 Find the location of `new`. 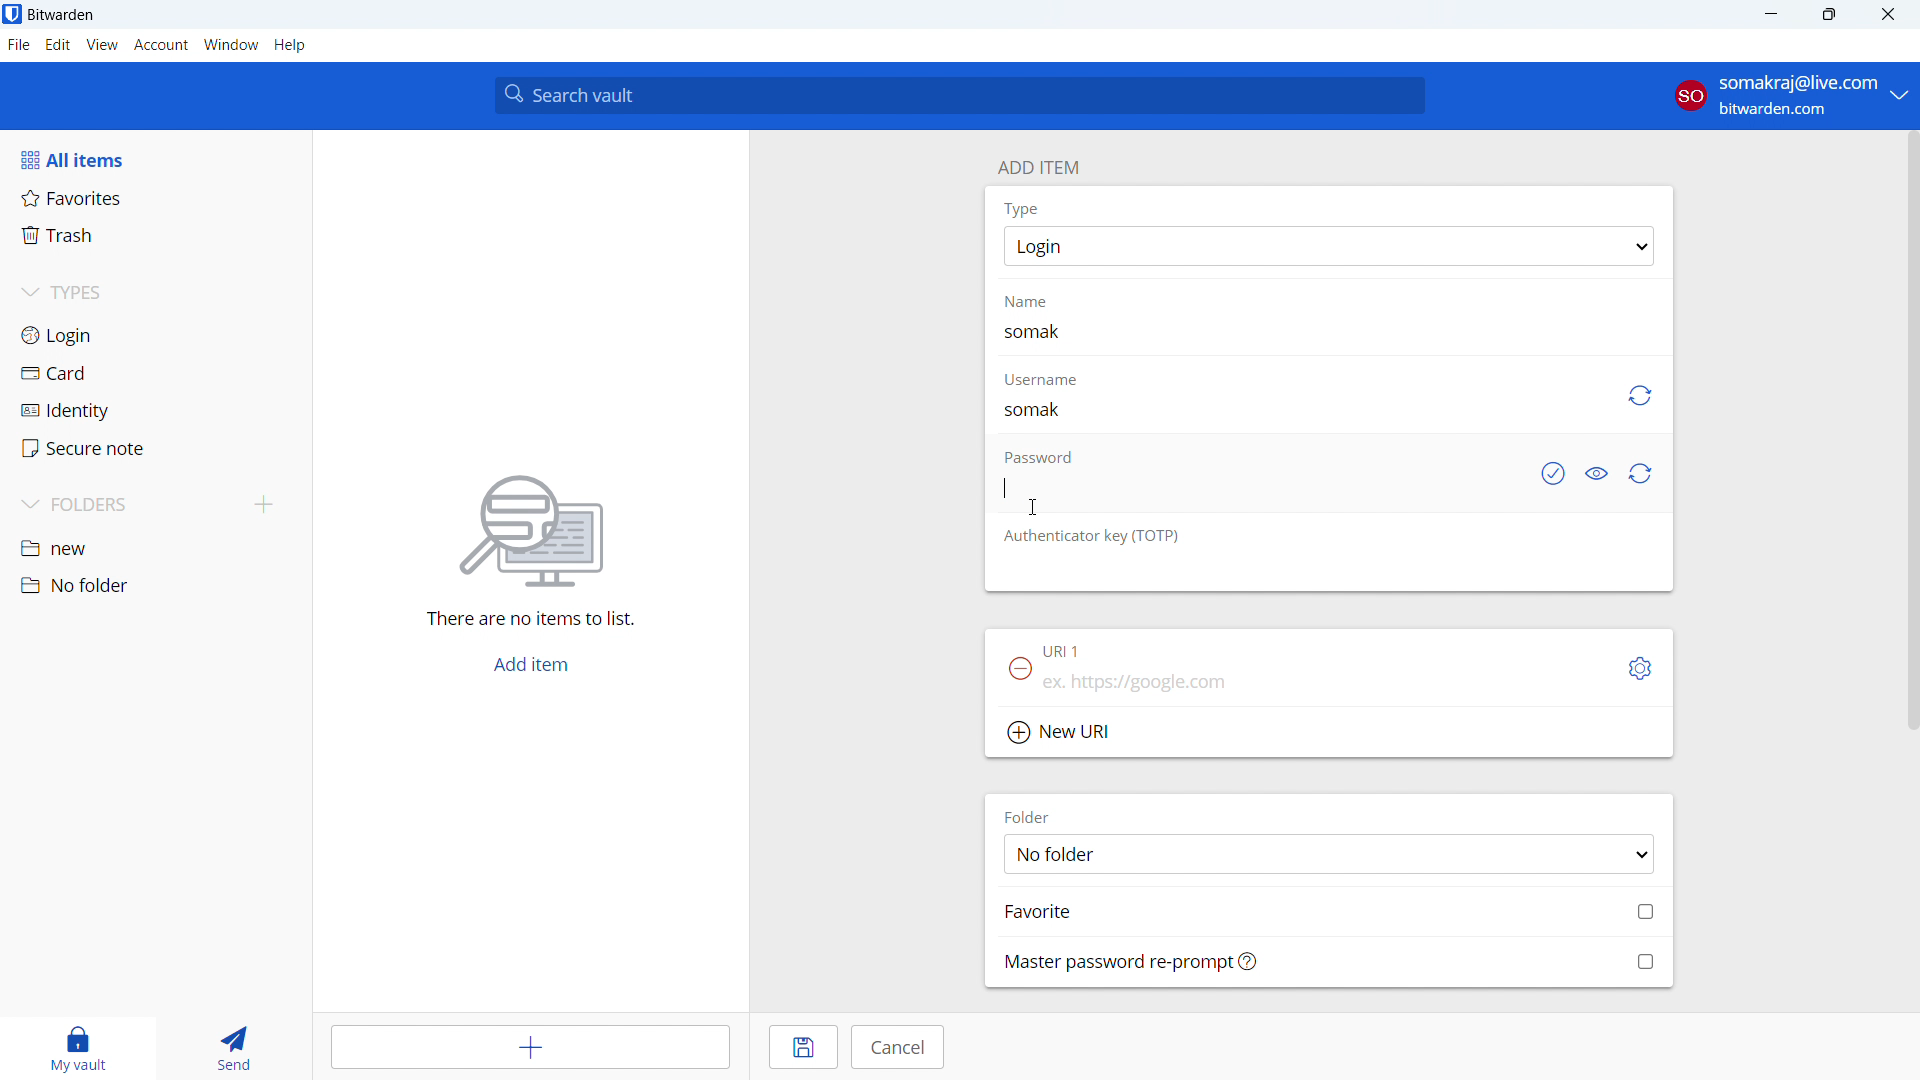

new is located at coordinates (155, 550).